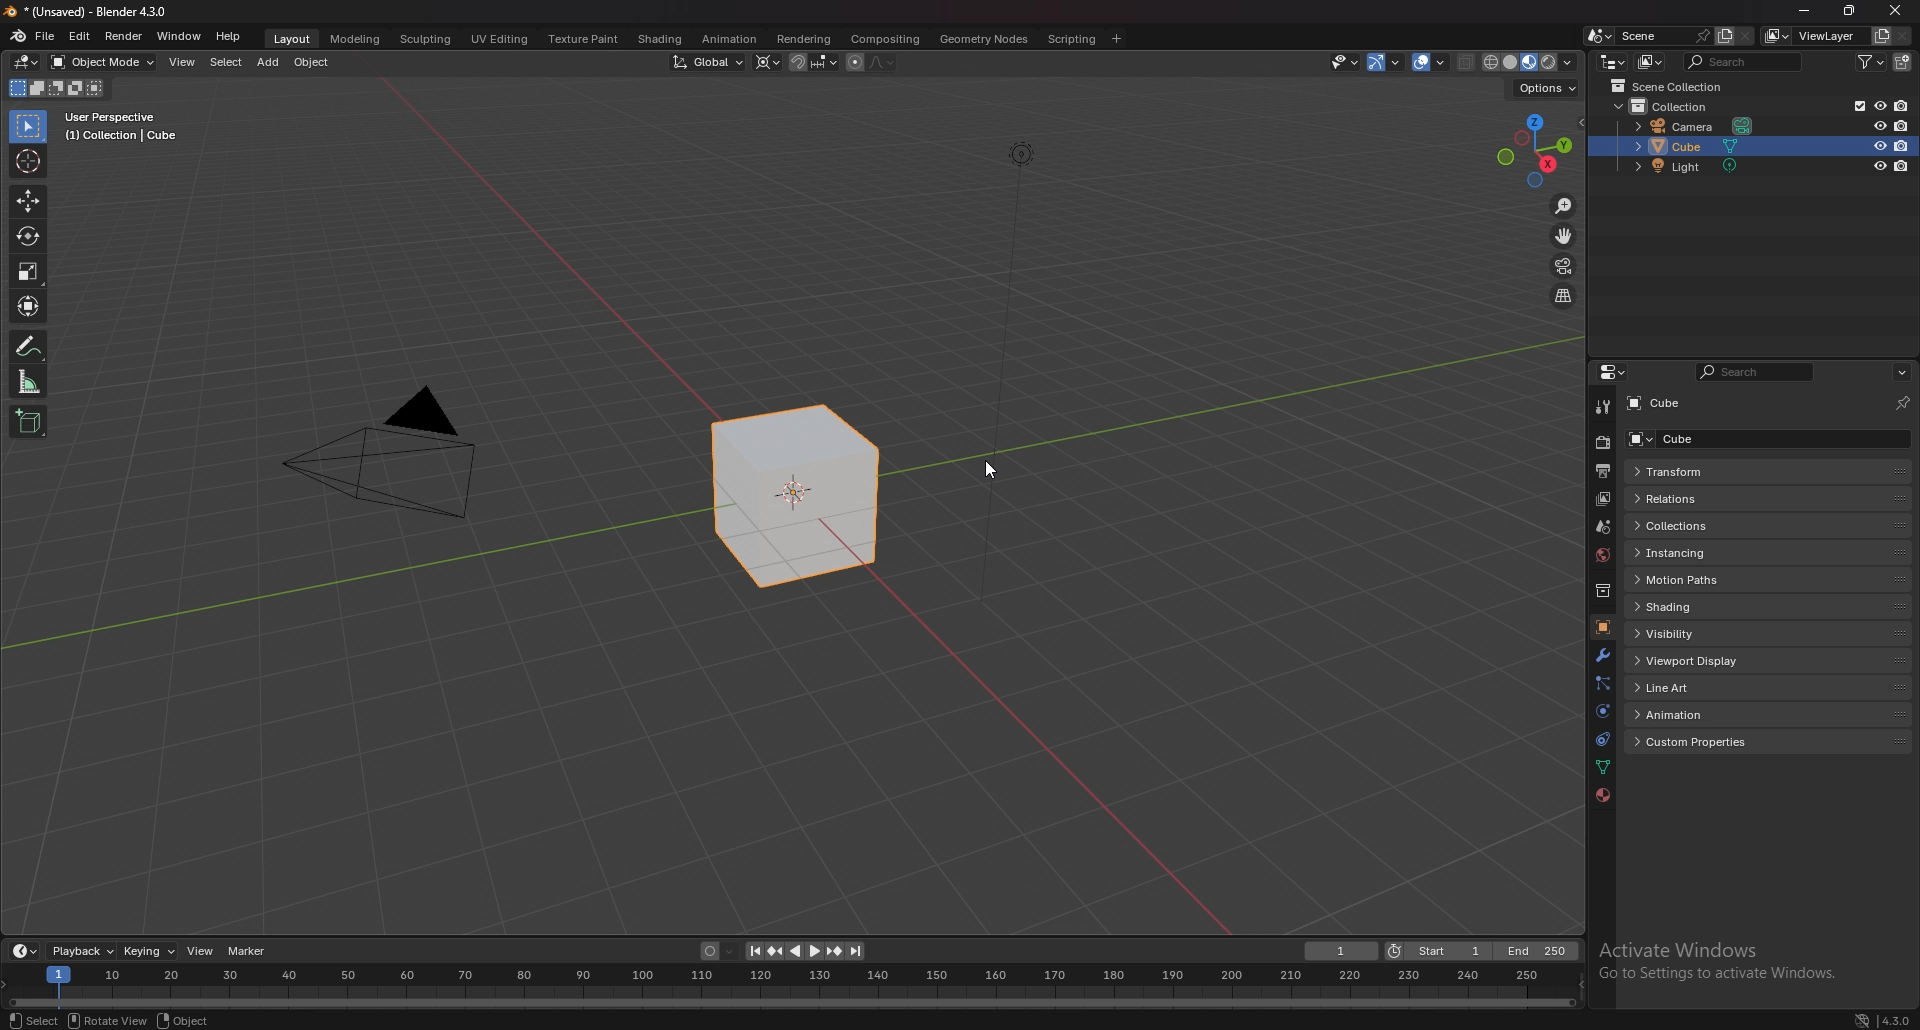 The height and width of the screenshot is (1030, 1920). I want to click on texture paint, so click(583, 39).